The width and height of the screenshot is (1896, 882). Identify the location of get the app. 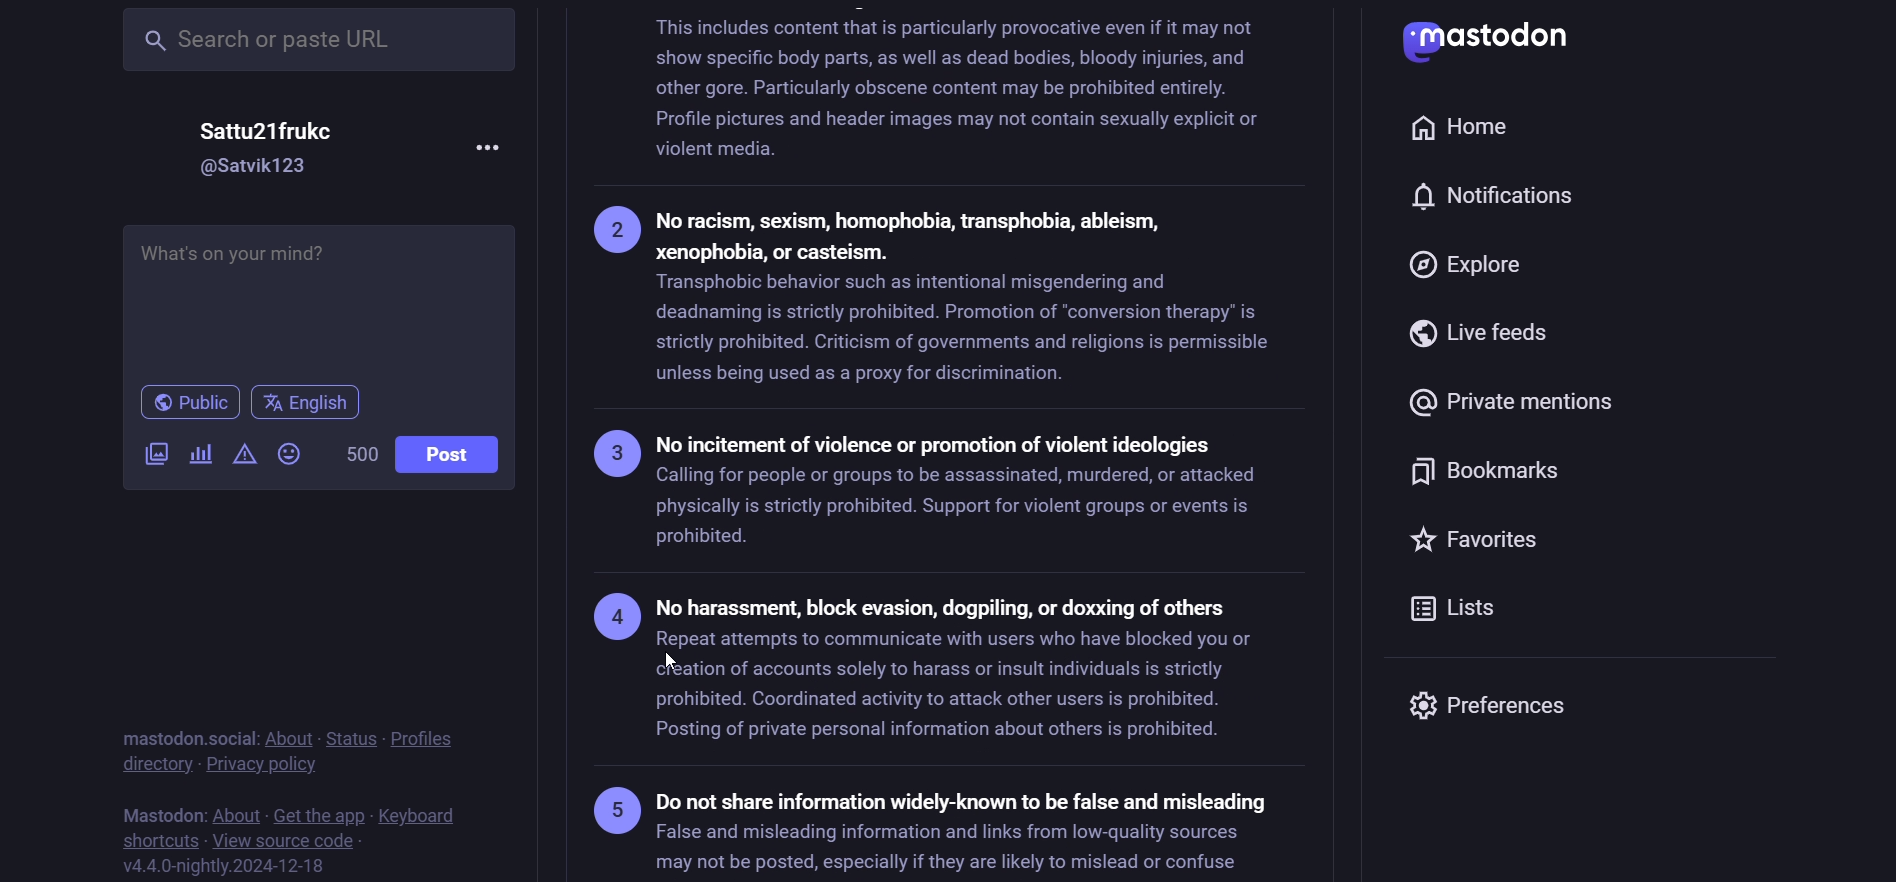
(319, 812).